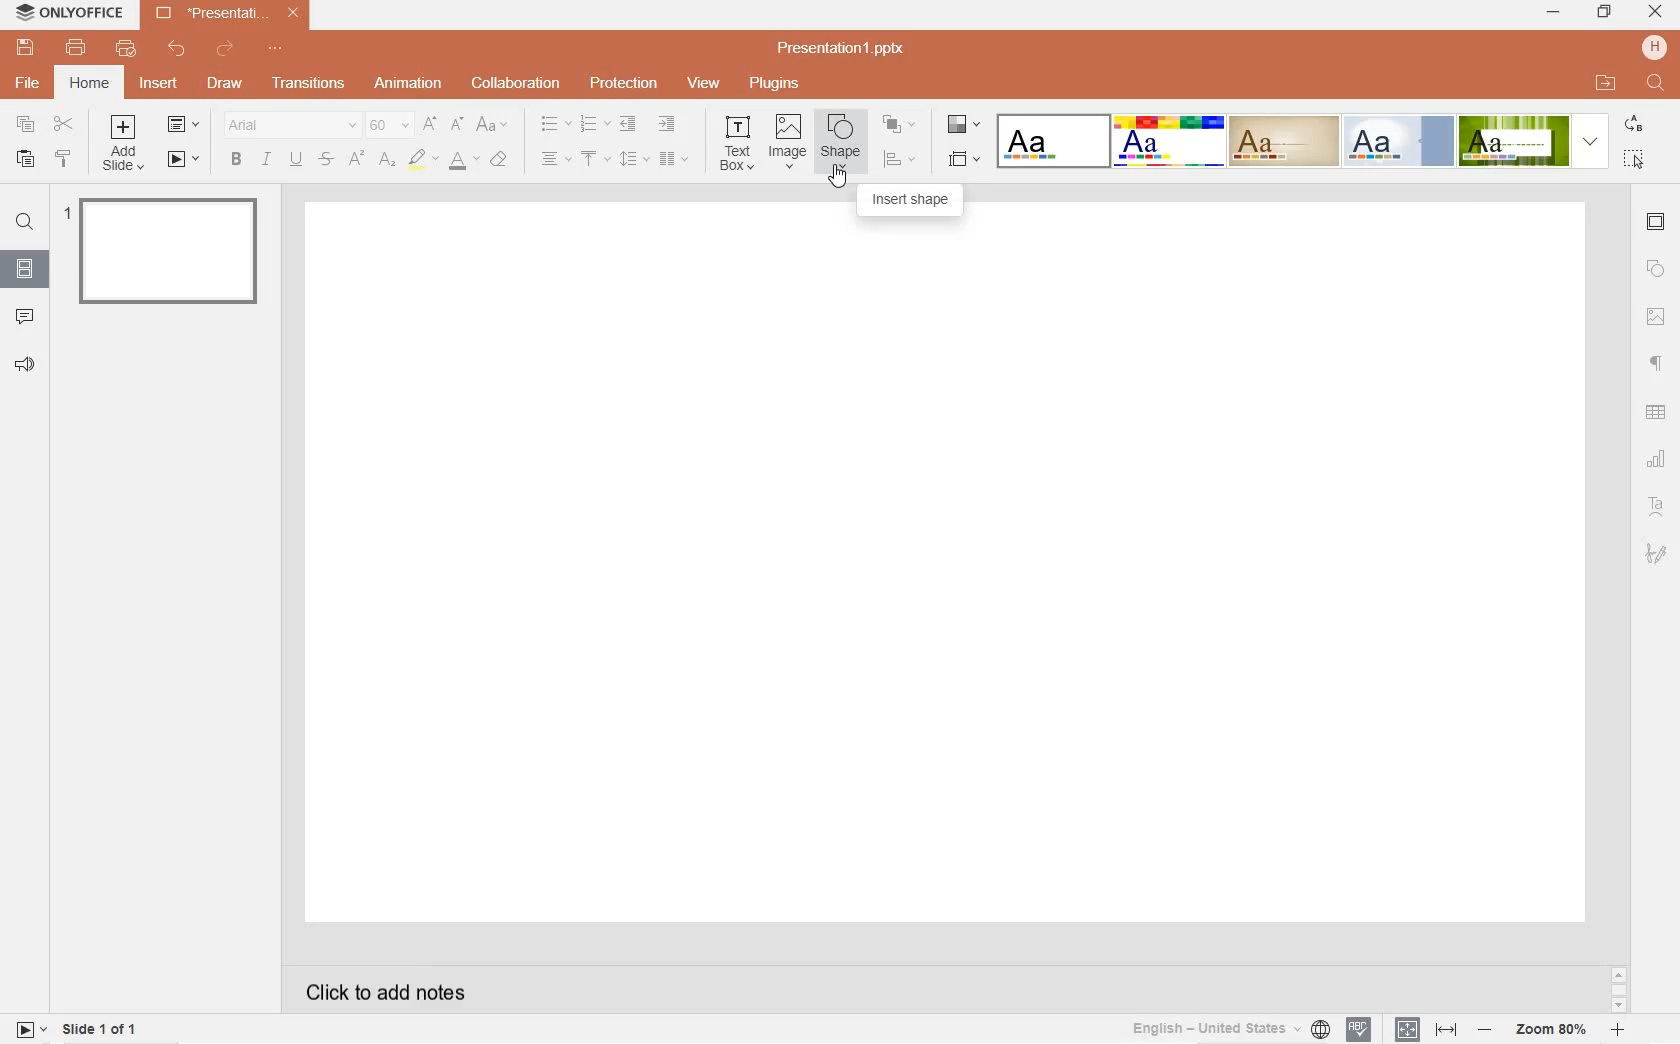 This screenshot has height=1044, width=1680. I want to click on customize quick access toolbar, so click(280, 50).